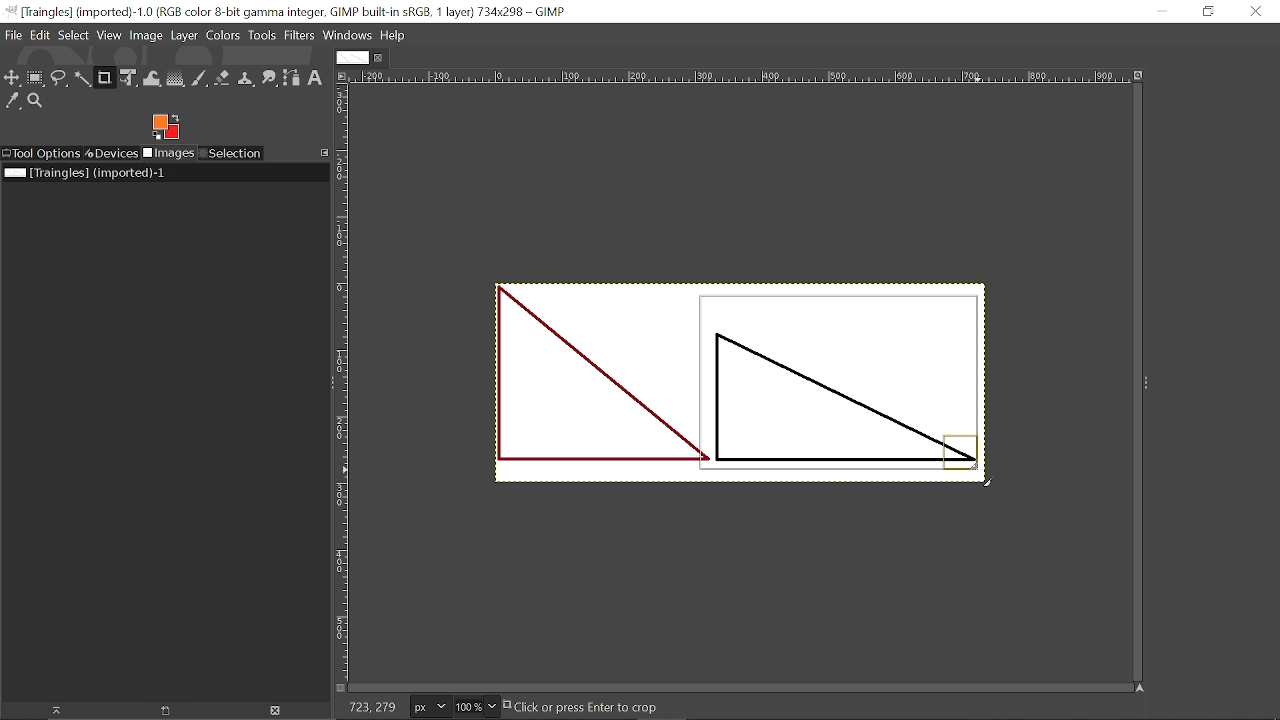  What do you see at coordinates (85, 173) in the screenshot?
I see `Current file name` at bounding box center [85, 173].